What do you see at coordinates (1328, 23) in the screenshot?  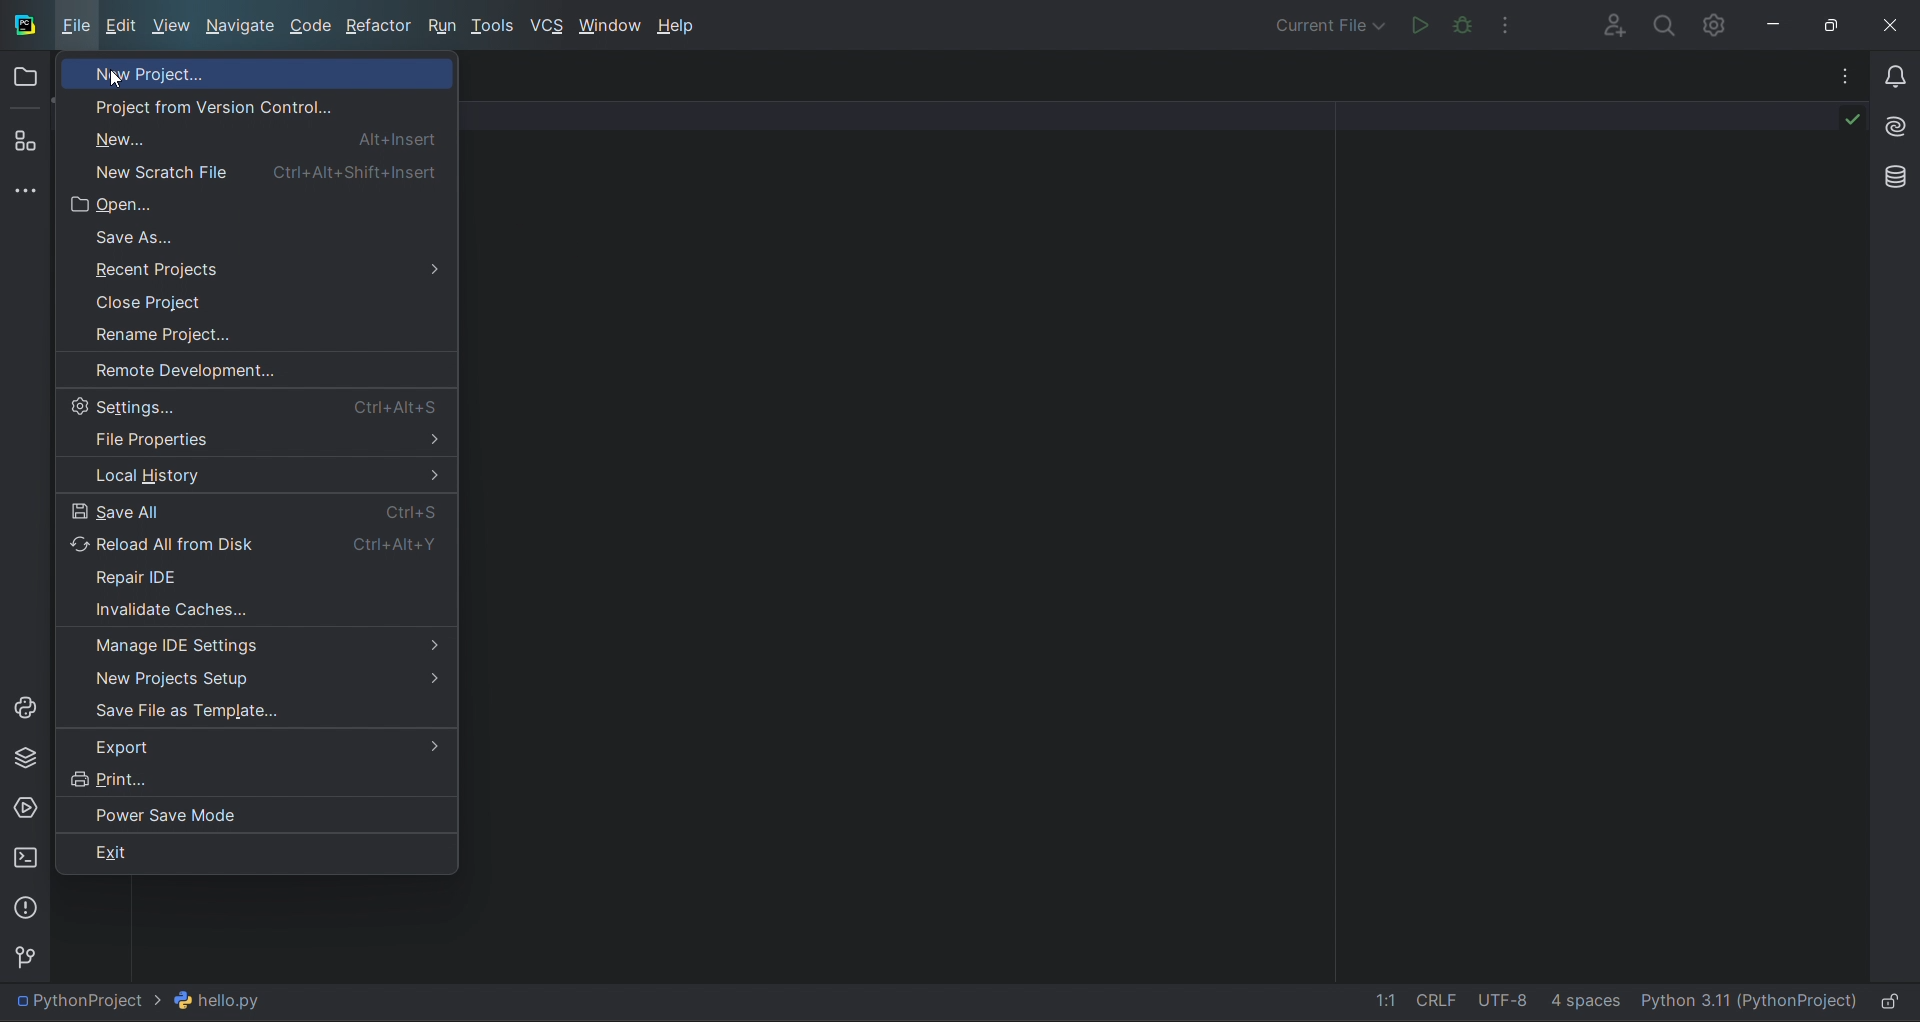 I see `debug/run options` at bounding box center [1328, 23].